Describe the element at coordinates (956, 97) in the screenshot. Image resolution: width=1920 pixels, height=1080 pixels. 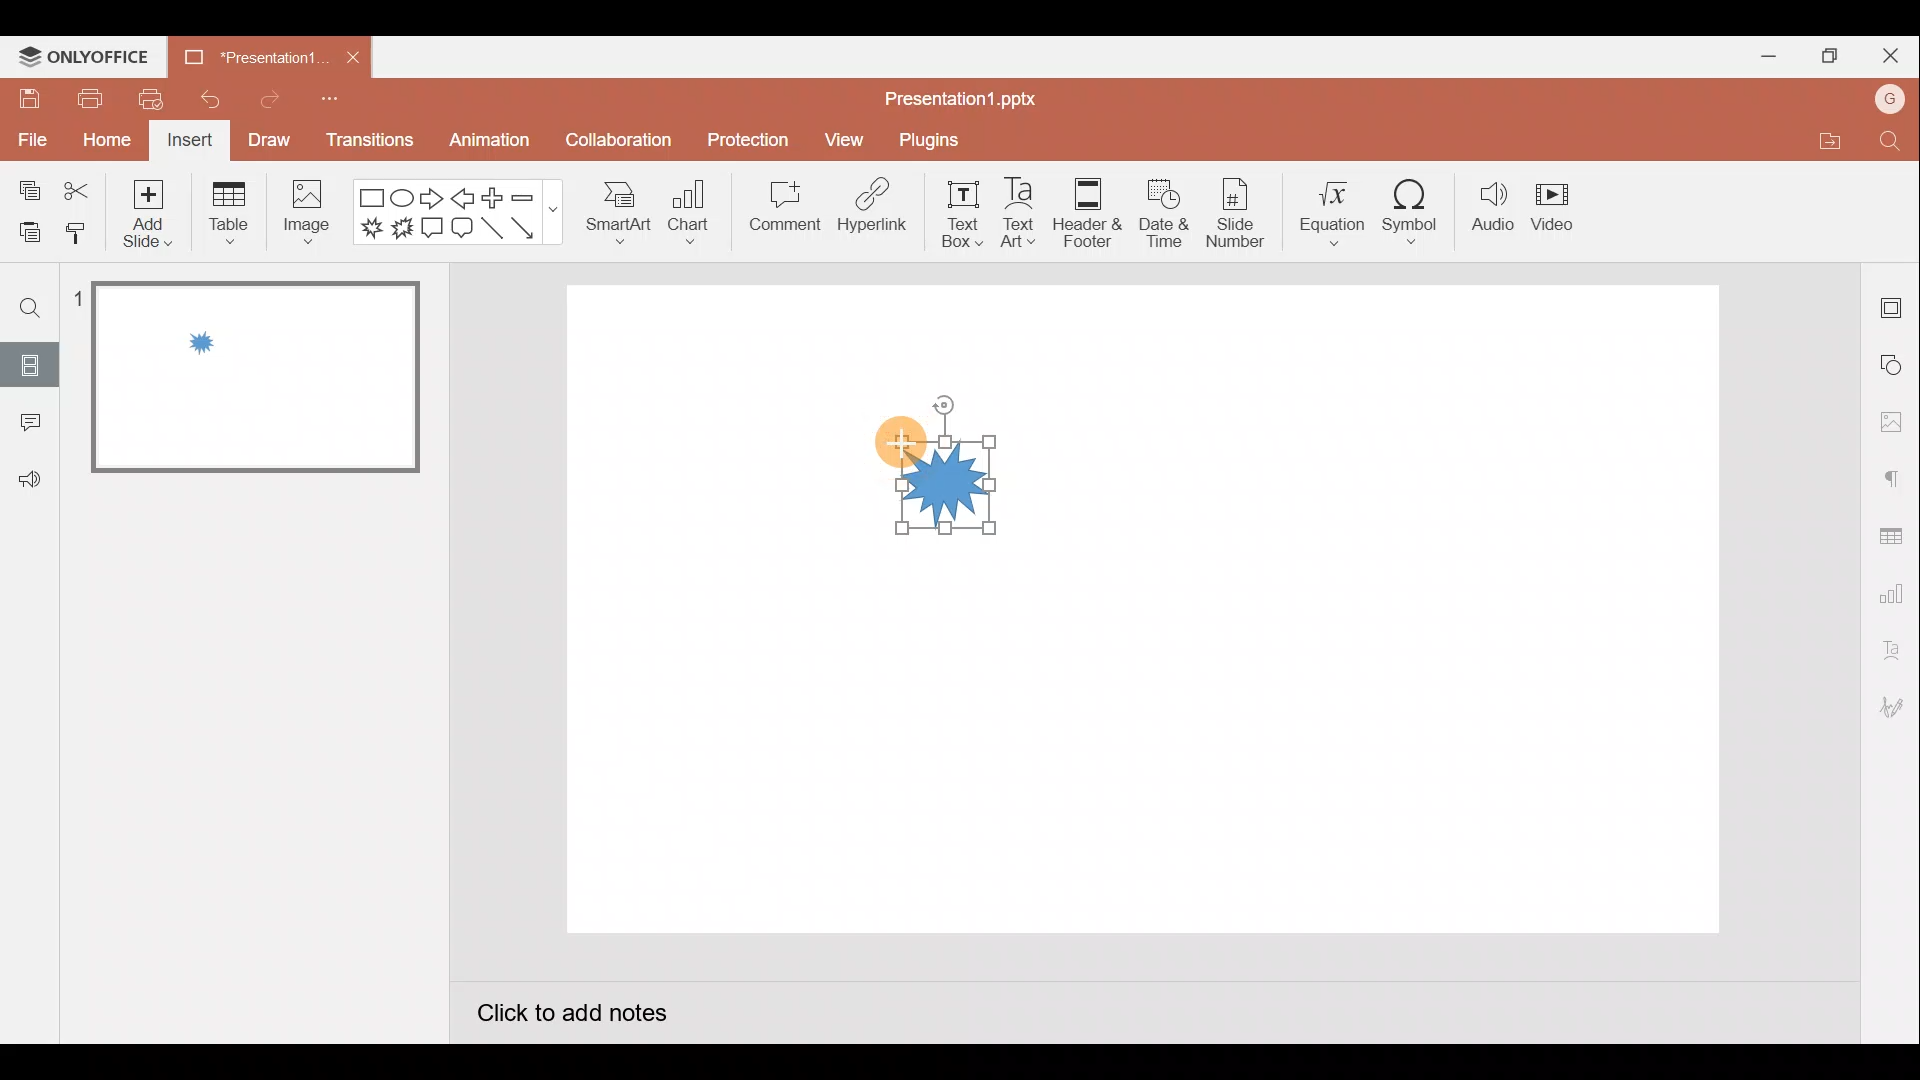
I see `Presentation1.pptx` at that location.